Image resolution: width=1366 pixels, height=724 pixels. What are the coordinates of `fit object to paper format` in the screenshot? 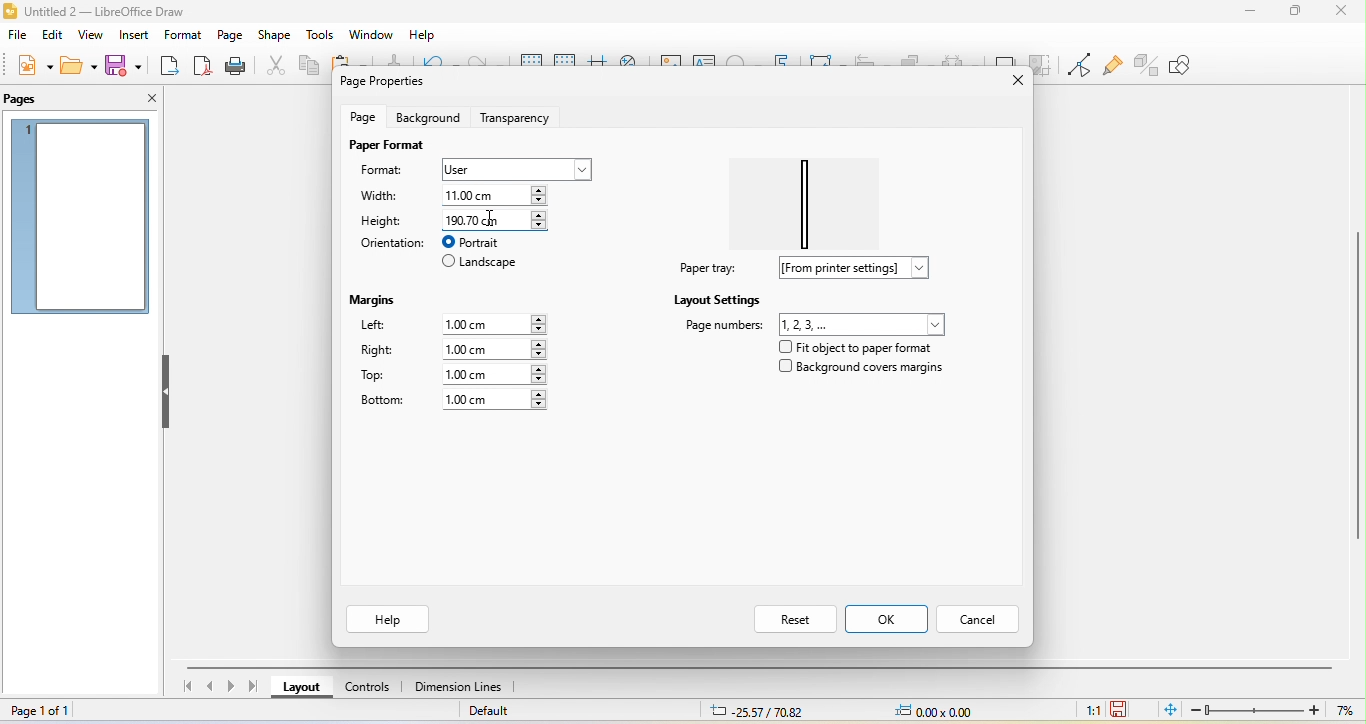 It's located at (853, 347).